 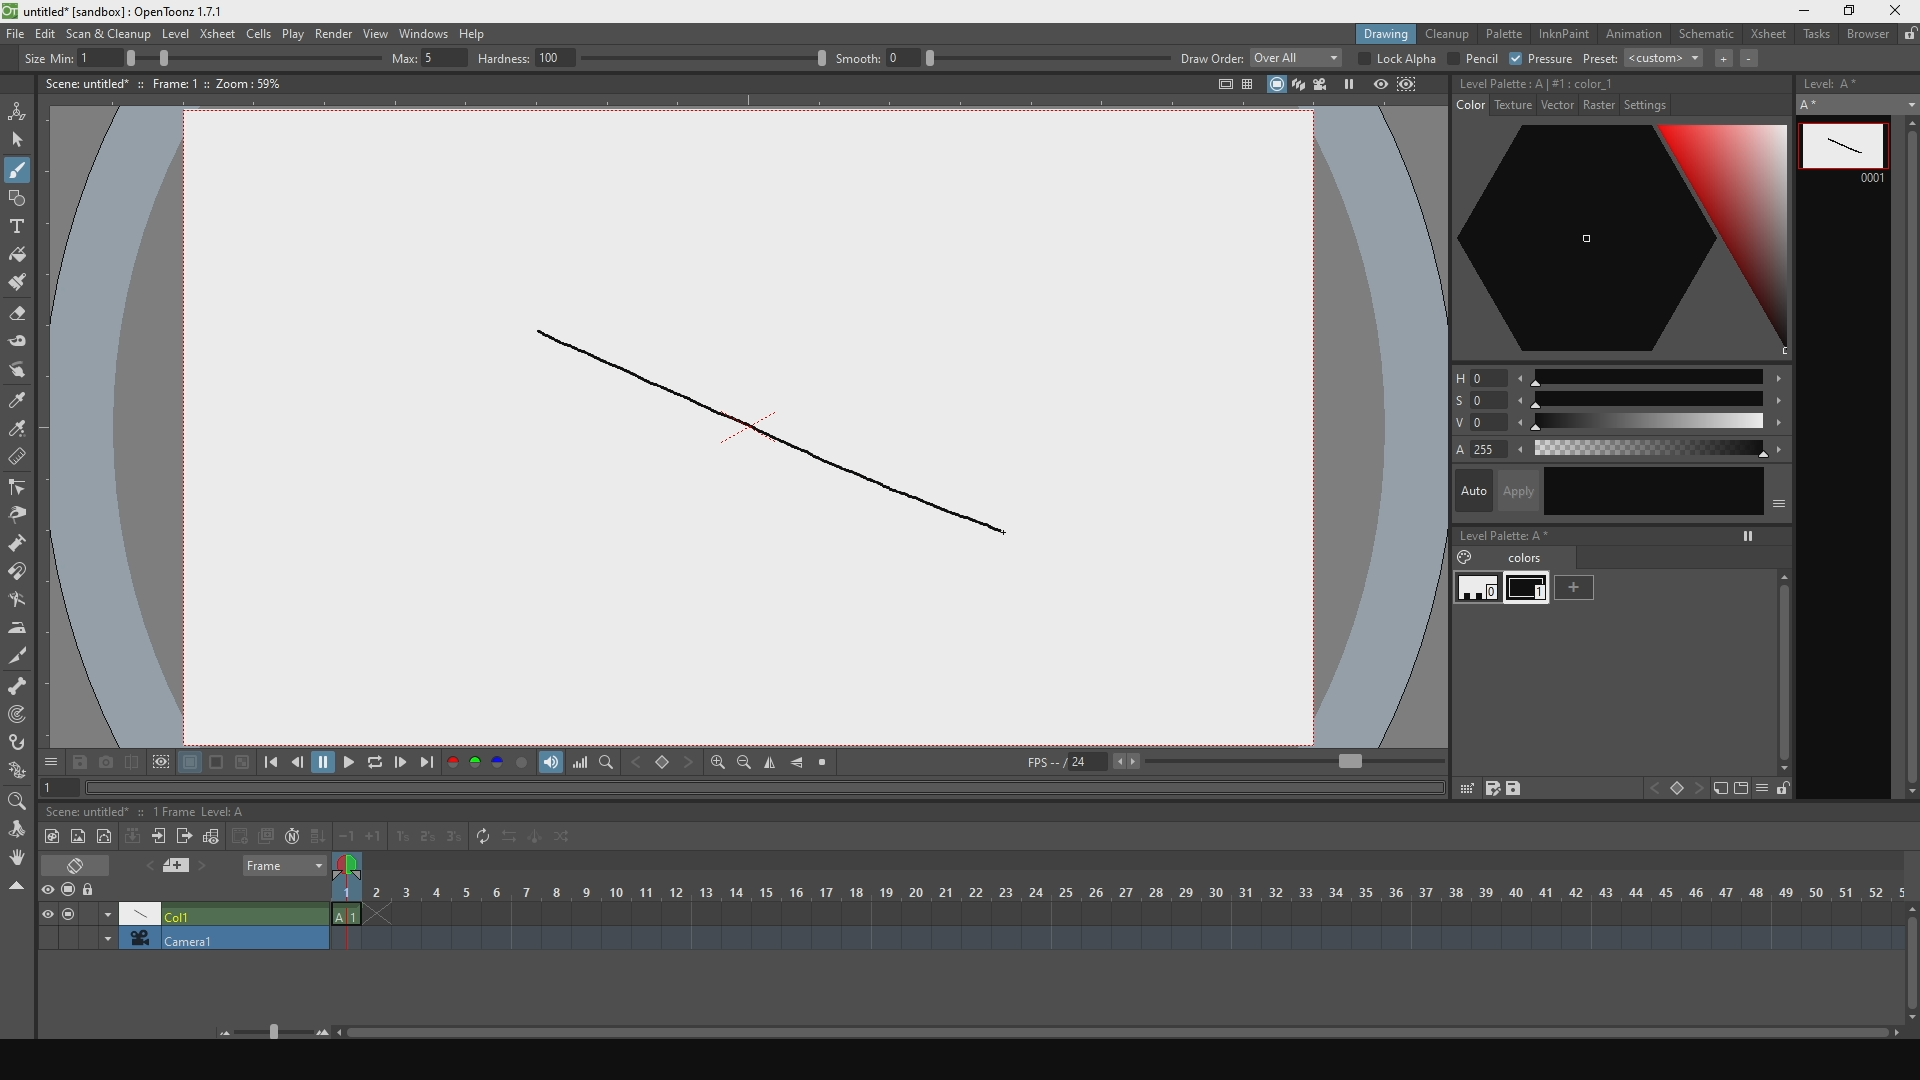 What do you see at coordinates (1908, 963) in the screenshot?
I see `scroll bar` at bounding box center [1908, 963].